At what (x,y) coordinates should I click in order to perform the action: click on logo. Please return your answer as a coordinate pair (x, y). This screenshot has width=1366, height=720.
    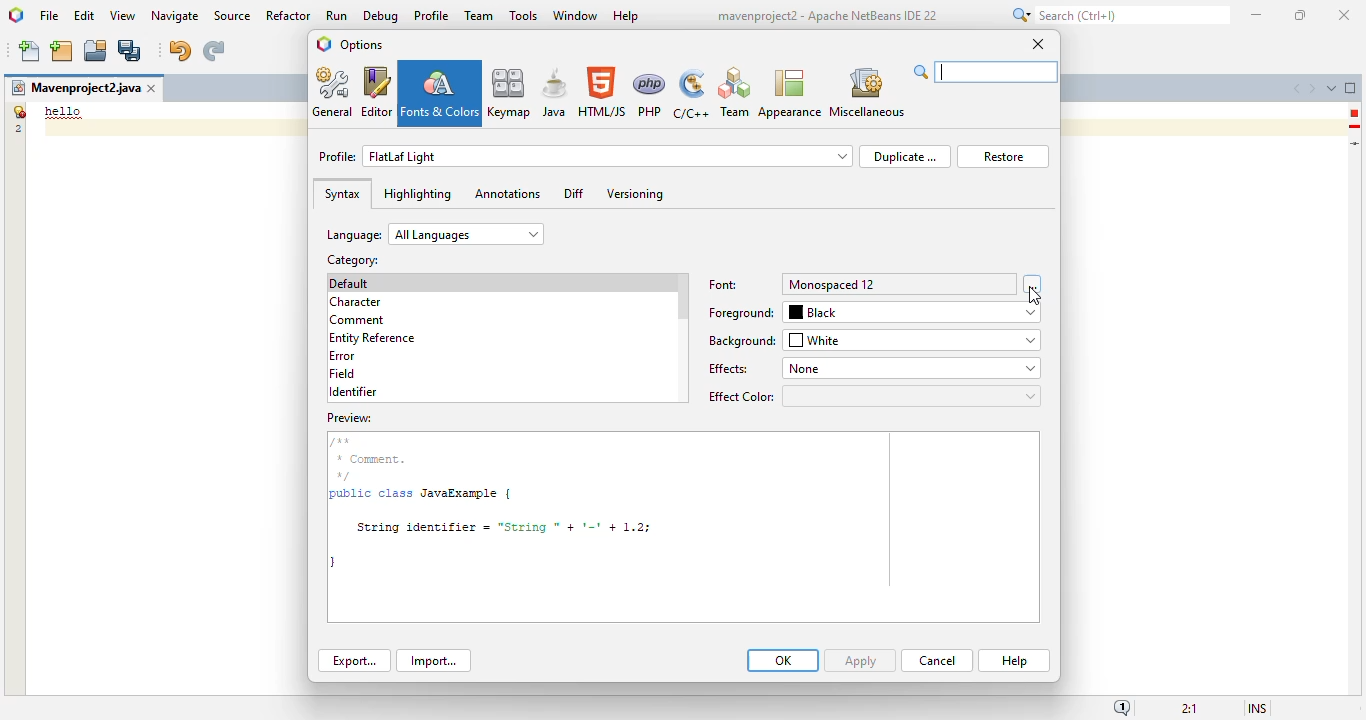
    Looking at the image, I should click on (324, 44).